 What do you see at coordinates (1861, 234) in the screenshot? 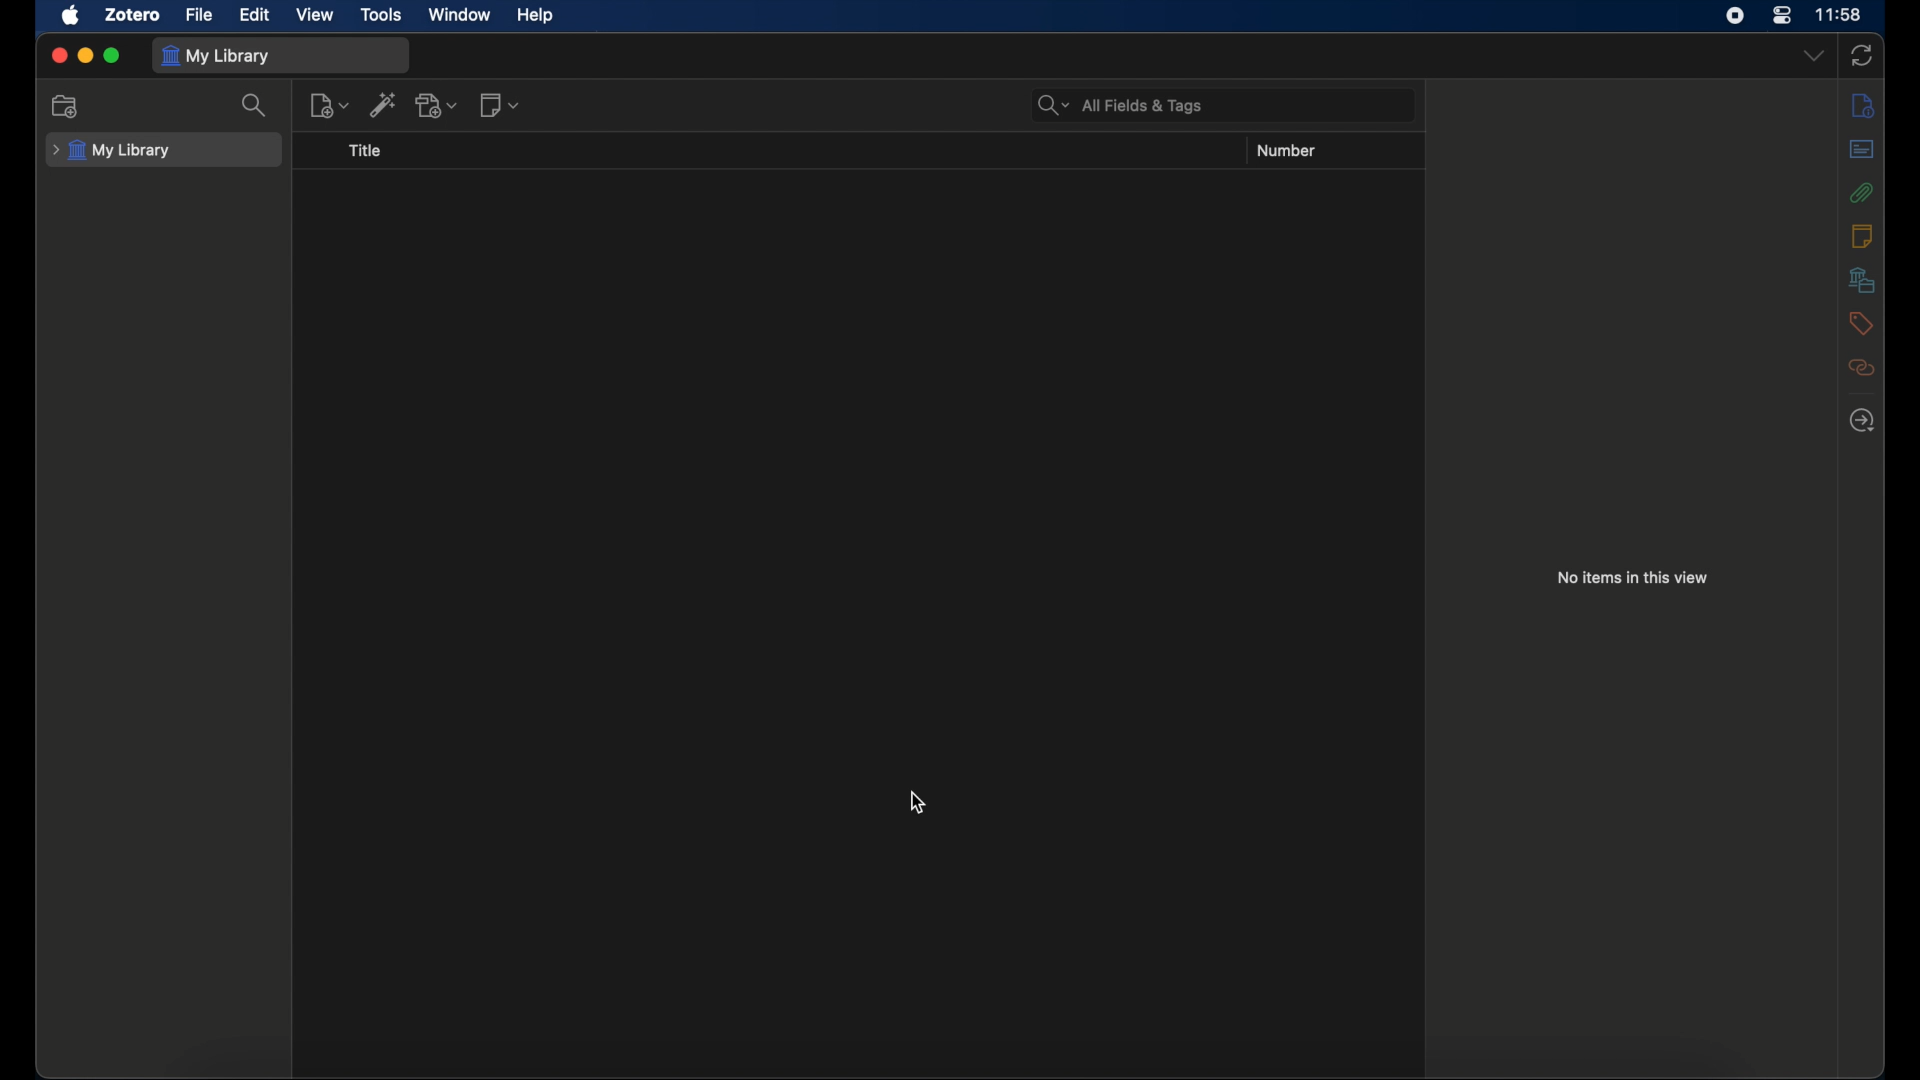
I see `notes` at bounding box center [1861, 234].